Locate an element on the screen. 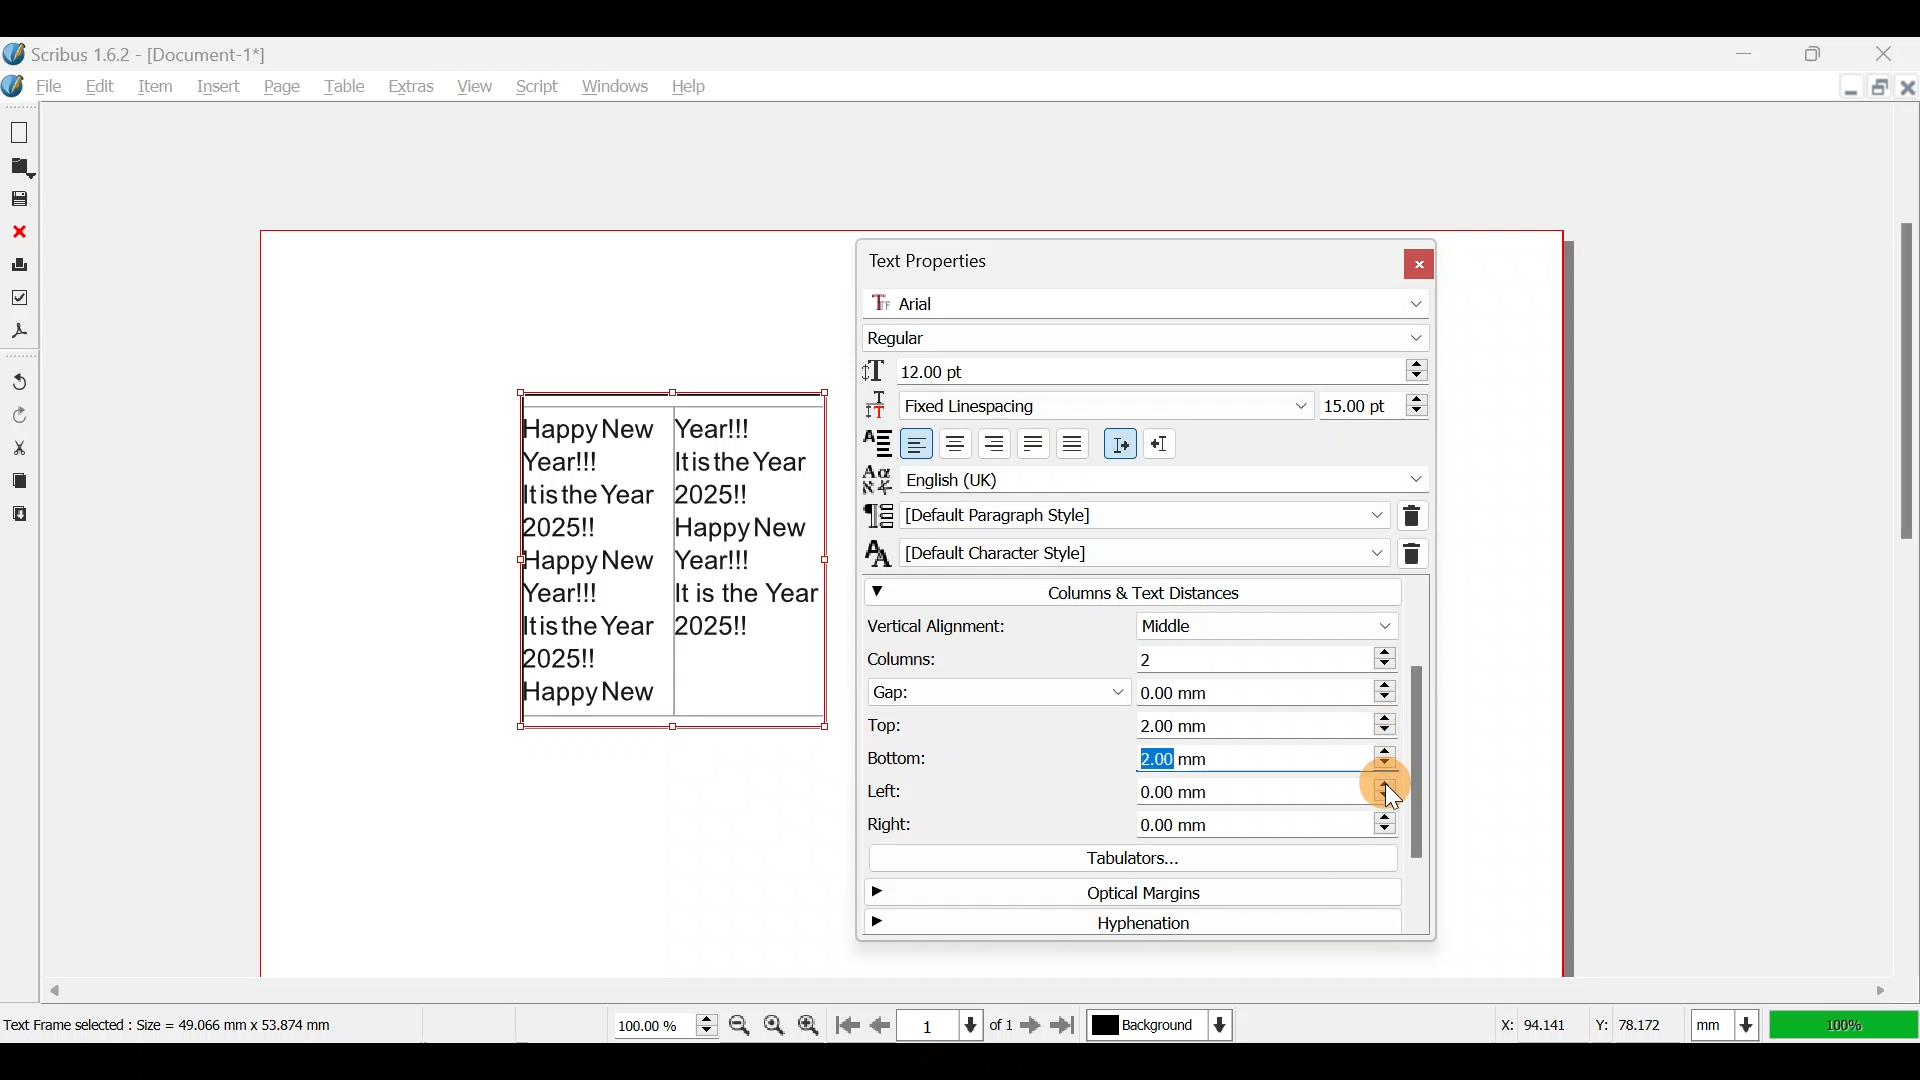  Scroll bar is located at coordinates (808, 986).